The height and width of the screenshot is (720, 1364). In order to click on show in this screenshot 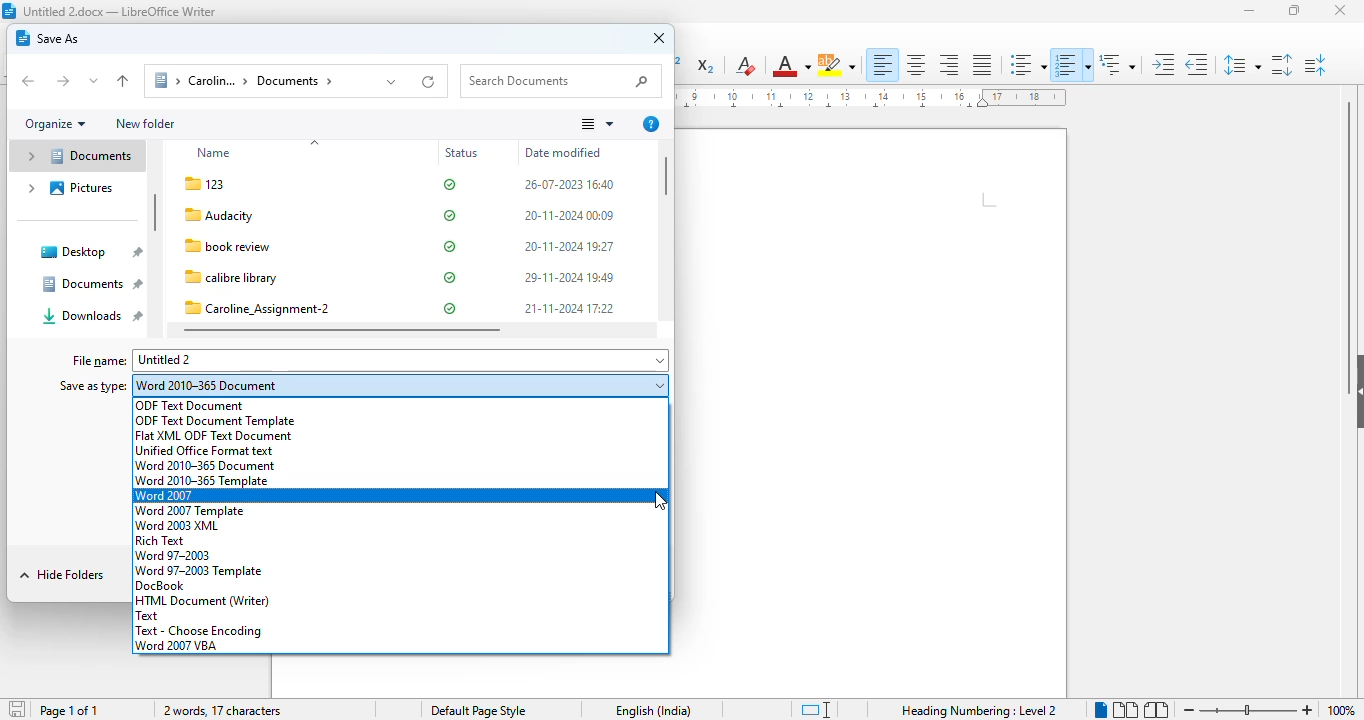, I will do `click(1355, 387)`.